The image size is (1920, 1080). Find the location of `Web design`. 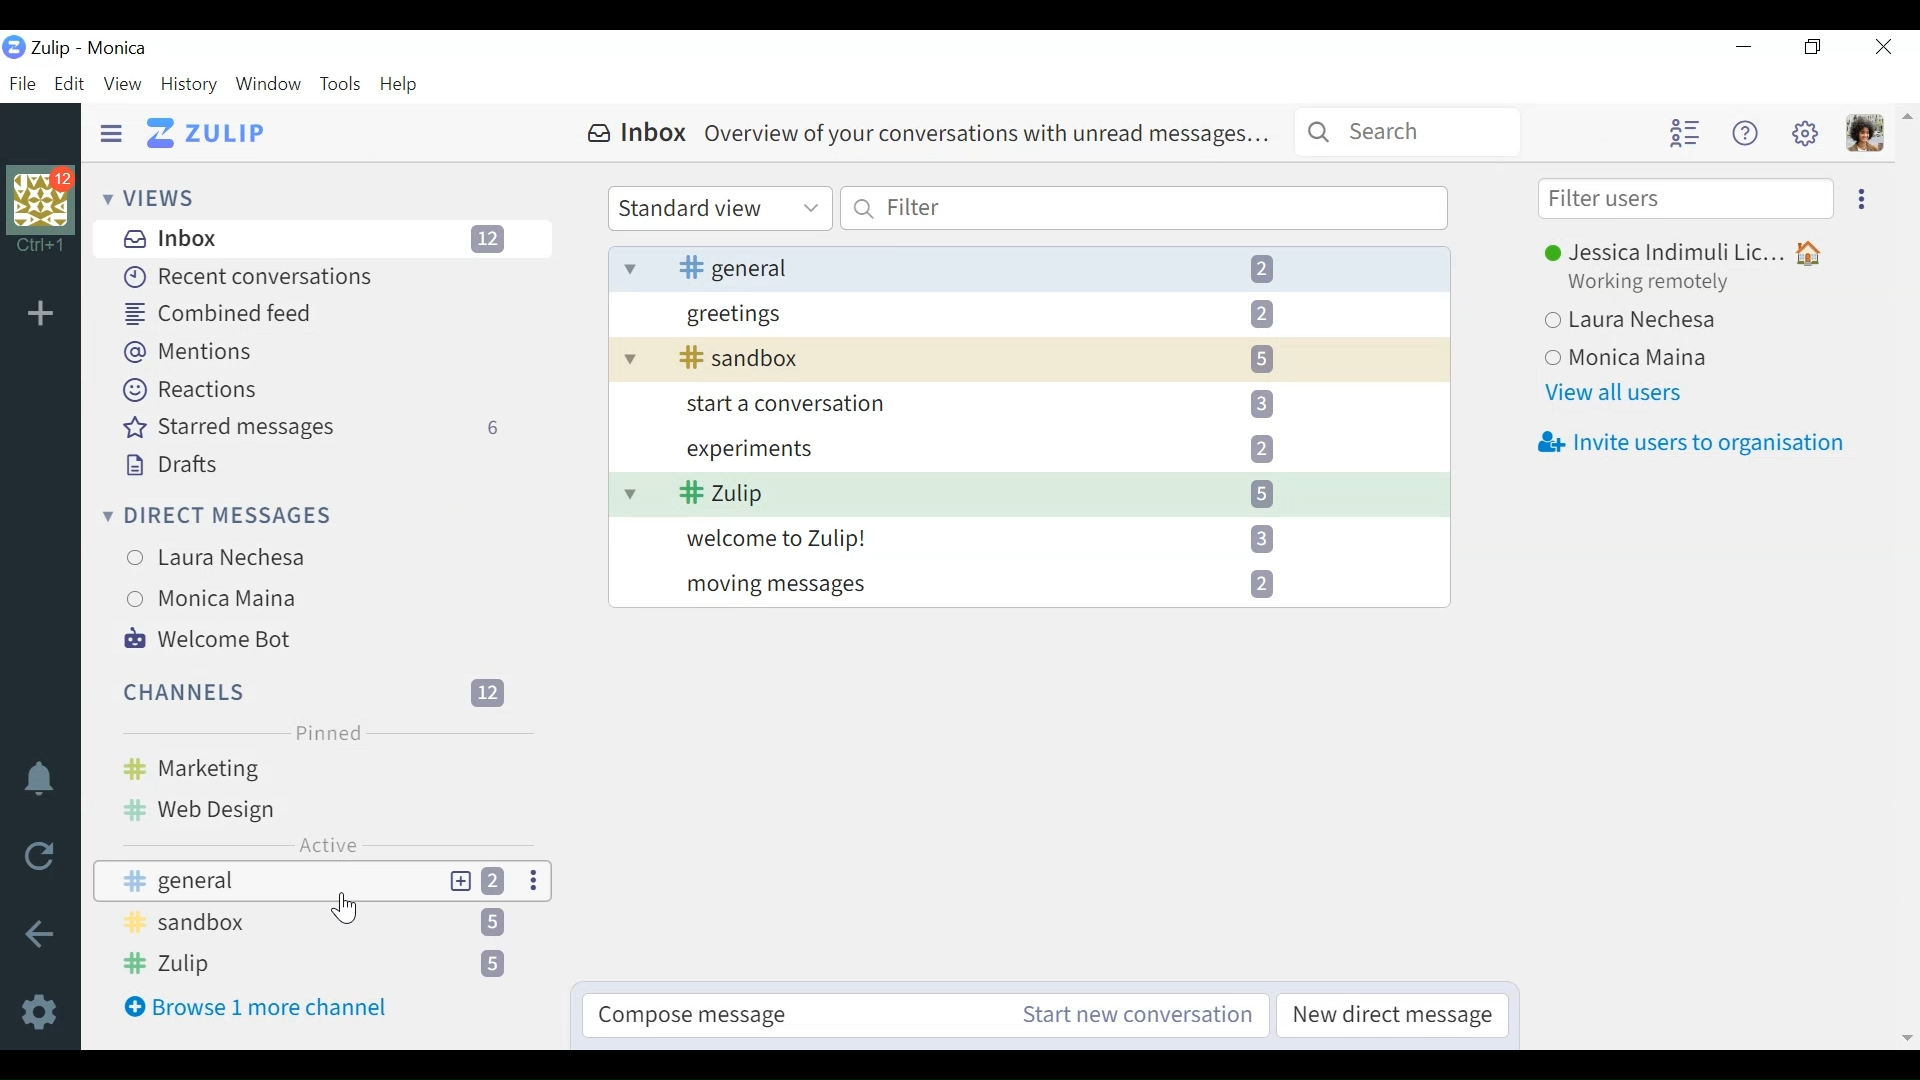

Web design is located at coordinates (316, 807).